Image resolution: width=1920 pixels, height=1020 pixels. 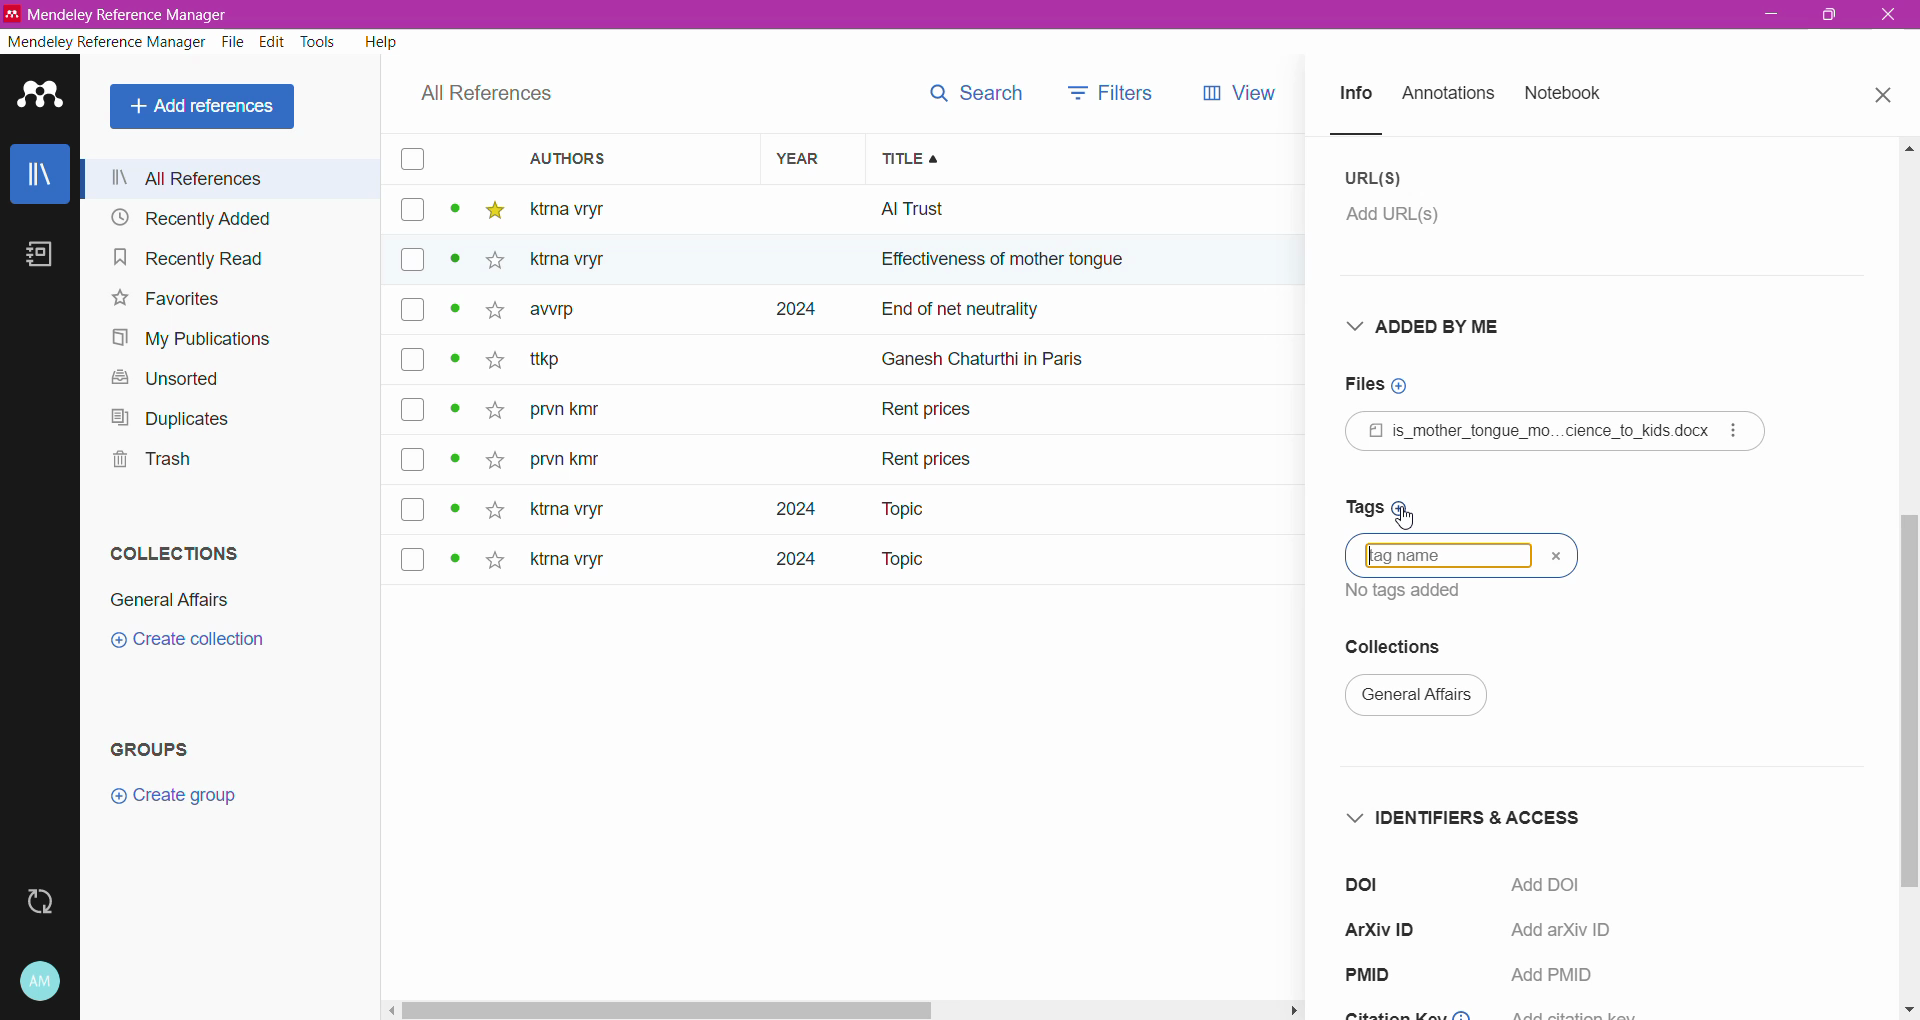 I want to click on Collections, so click(x=1413, y=646).